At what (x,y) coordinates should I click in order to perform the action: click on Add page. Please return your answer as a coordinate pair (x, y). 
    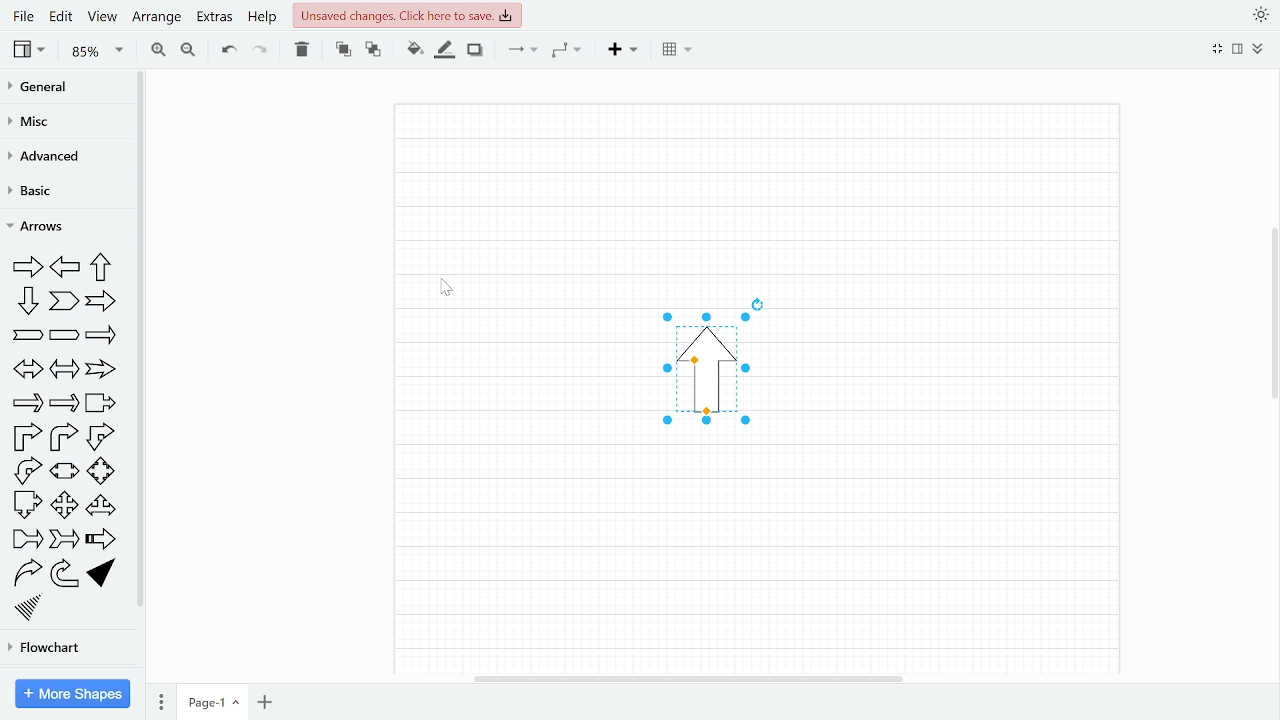
    Looking at the image, I should click on (265, 701).